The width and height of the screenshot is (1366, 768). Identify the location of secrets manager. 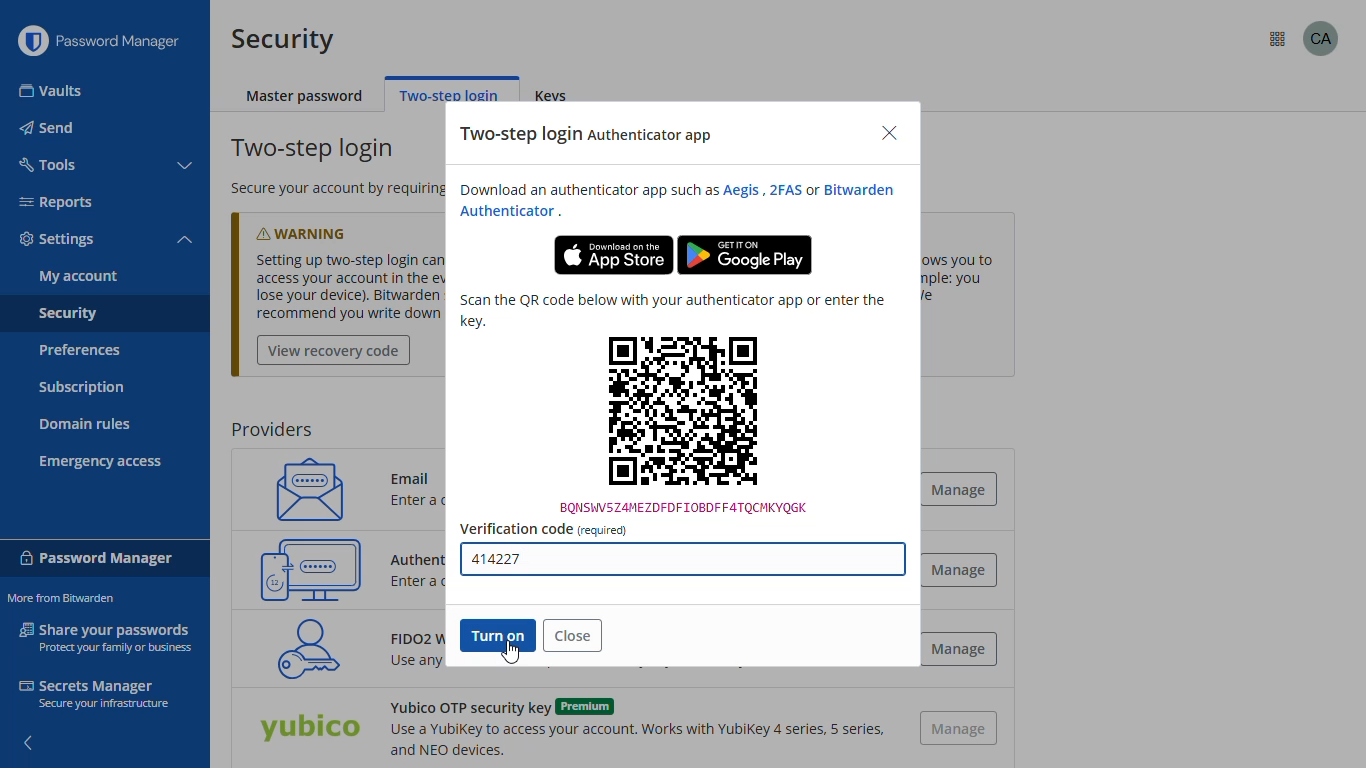
(93, 693).